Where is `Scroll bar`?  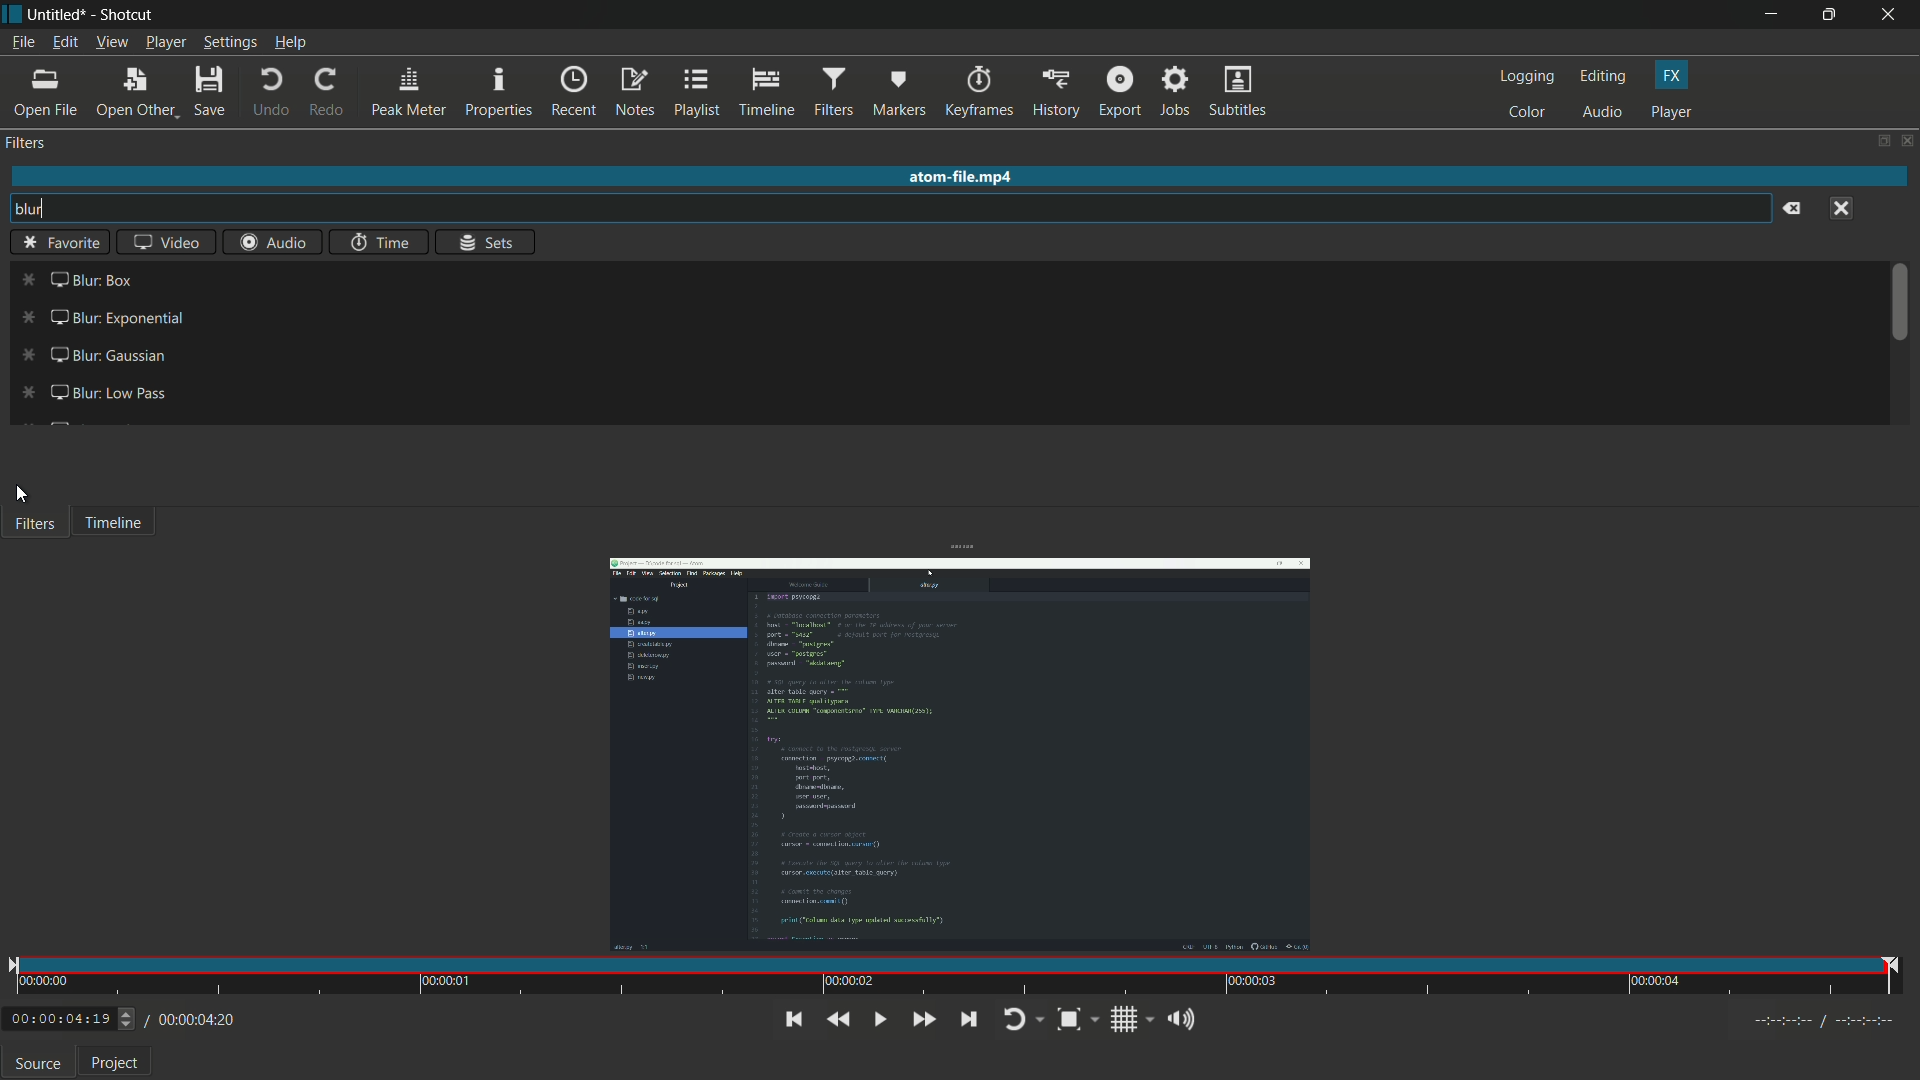 Scroll bar is located at coordinates (1902, 310).